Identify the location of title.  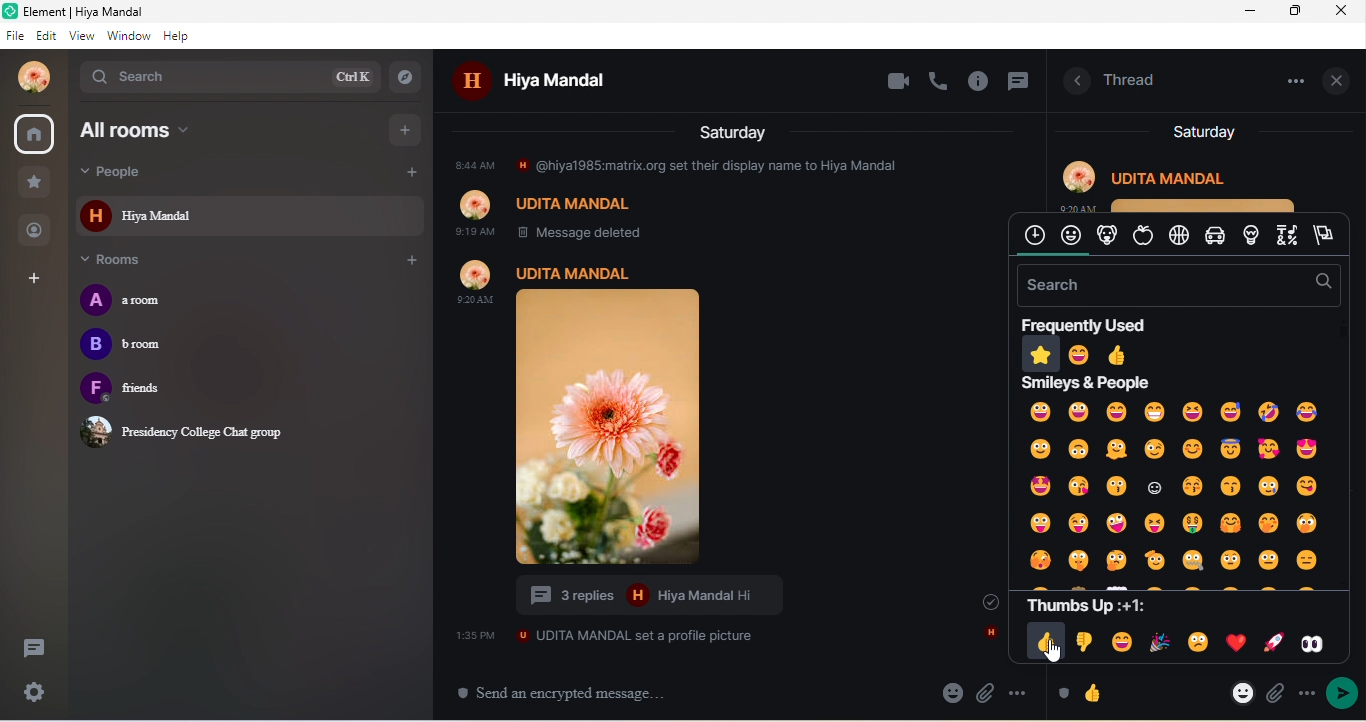
(101, 12).